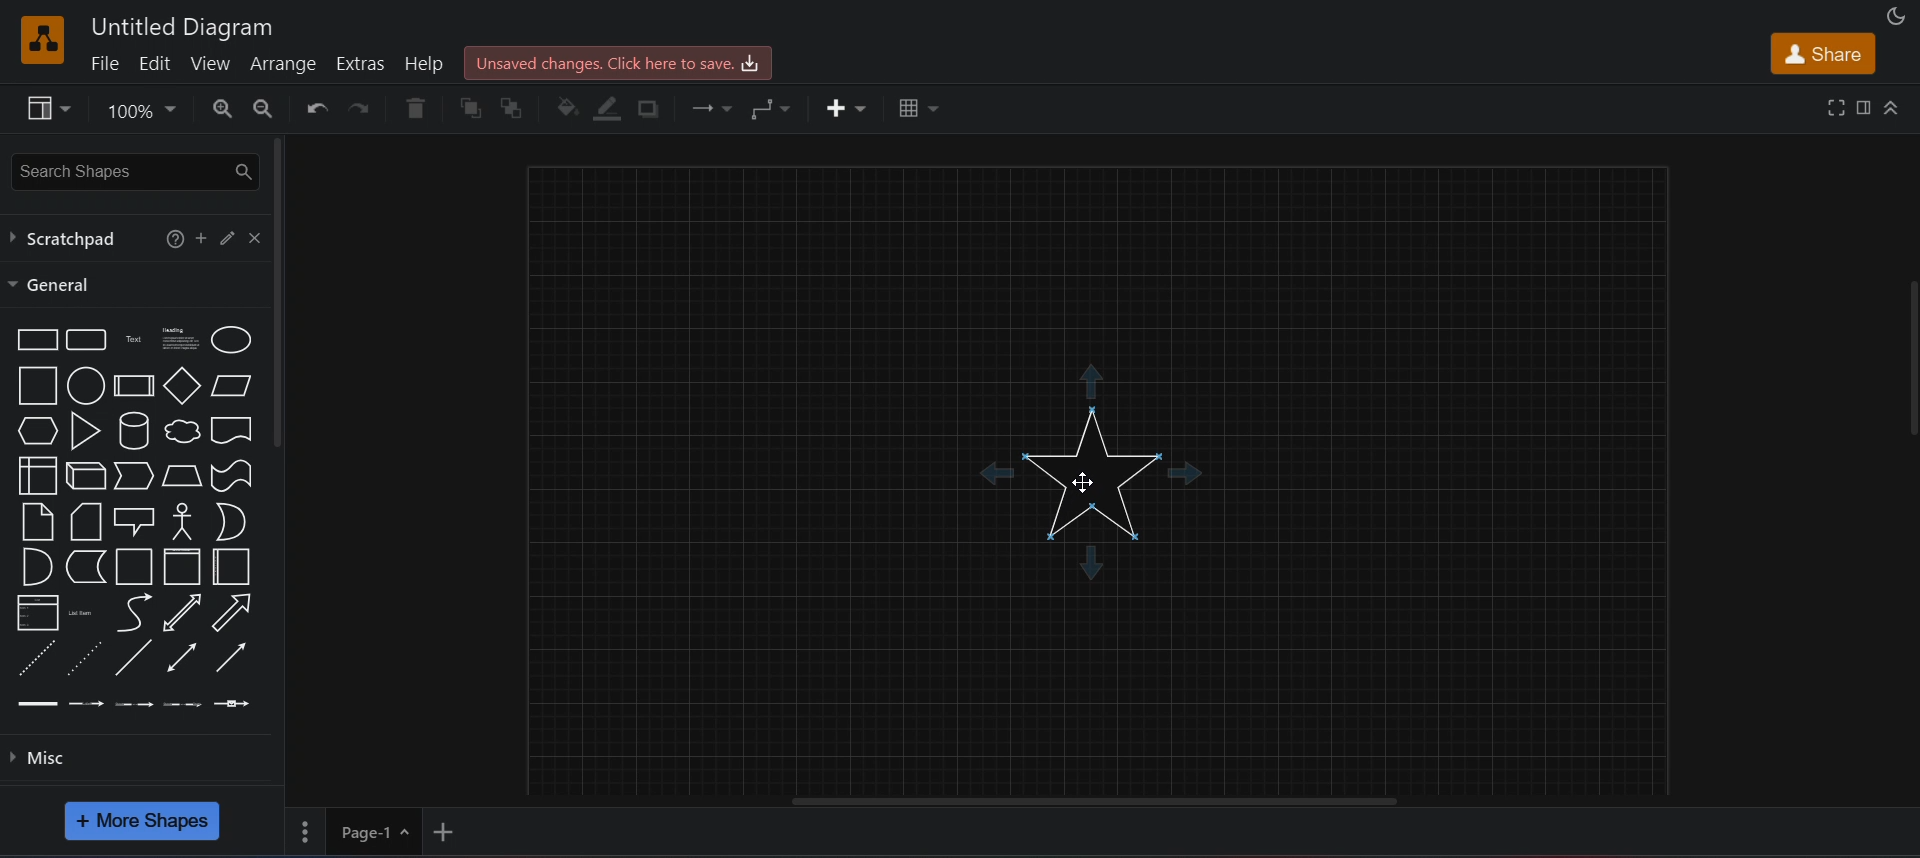  Describe the element at coordinates (774, 110) in the screenshot. I see `waypoints` at that location.